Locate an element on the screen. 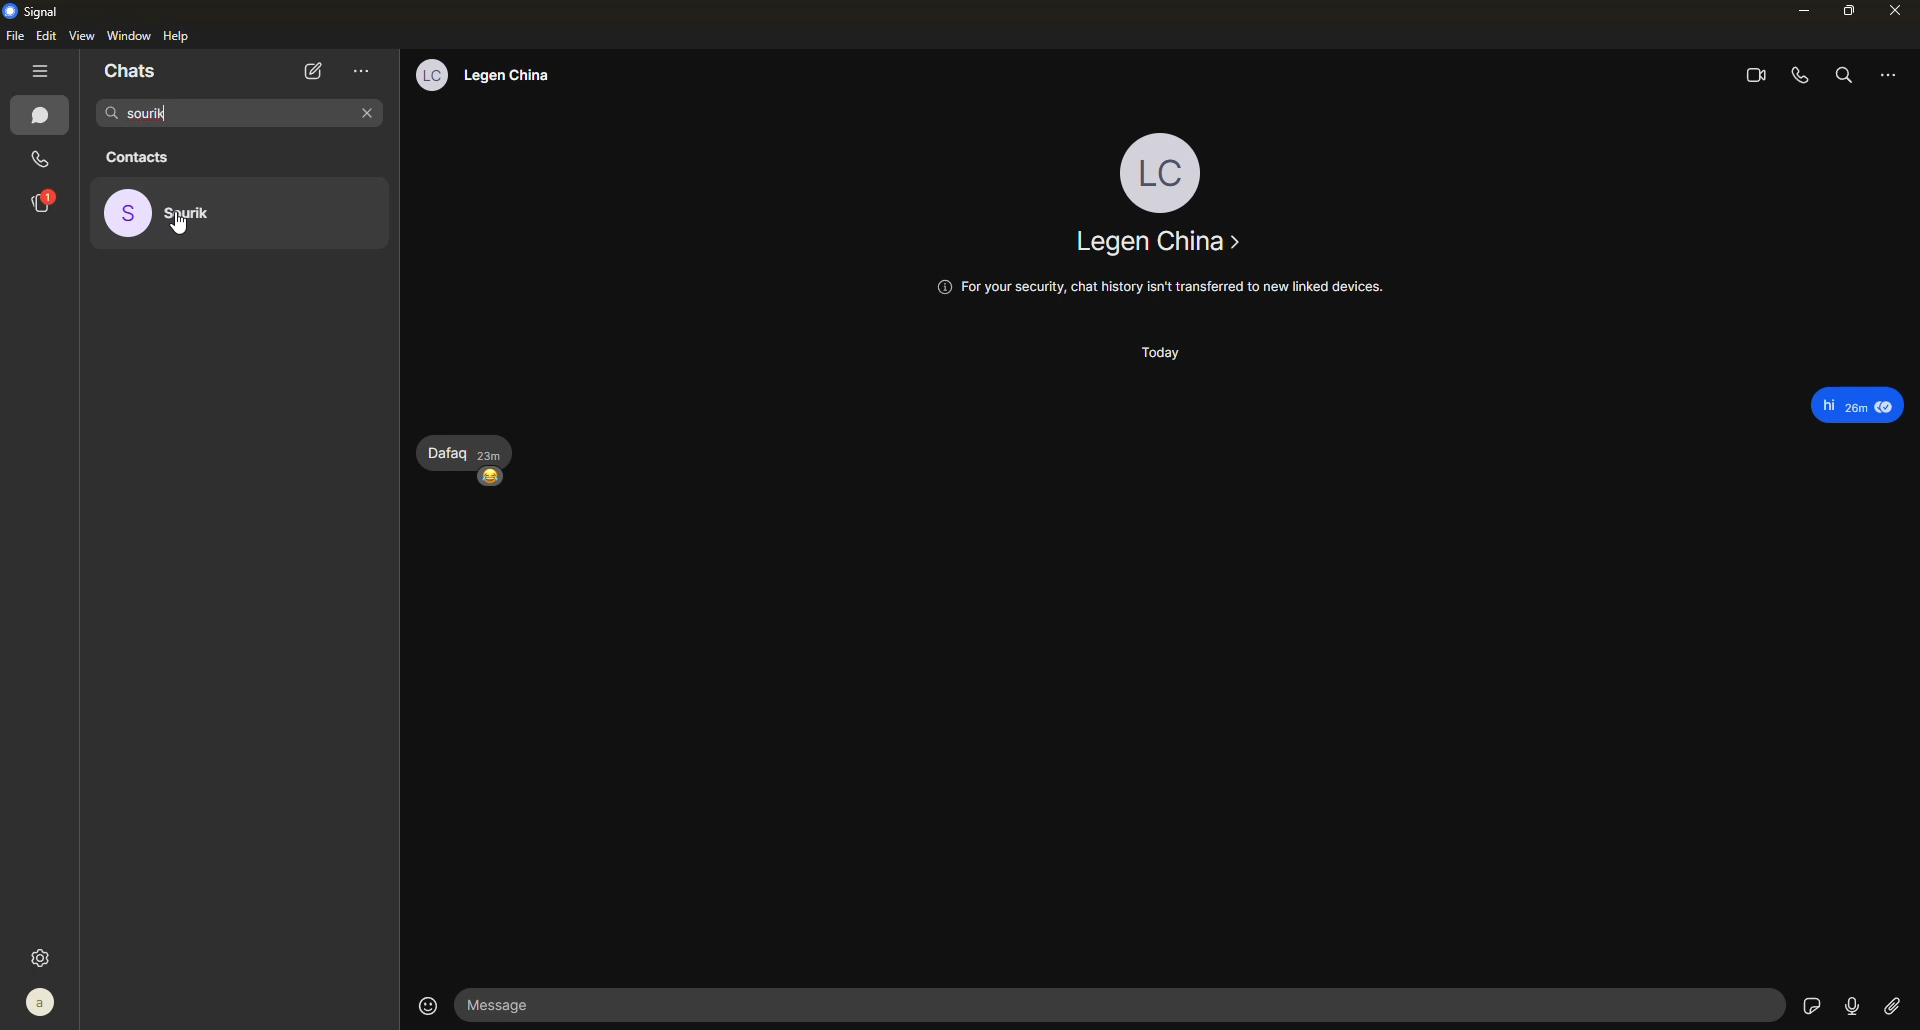 The width and height of the screenshot is (1920, 1030). profile is located at coordinates (43, 1004).